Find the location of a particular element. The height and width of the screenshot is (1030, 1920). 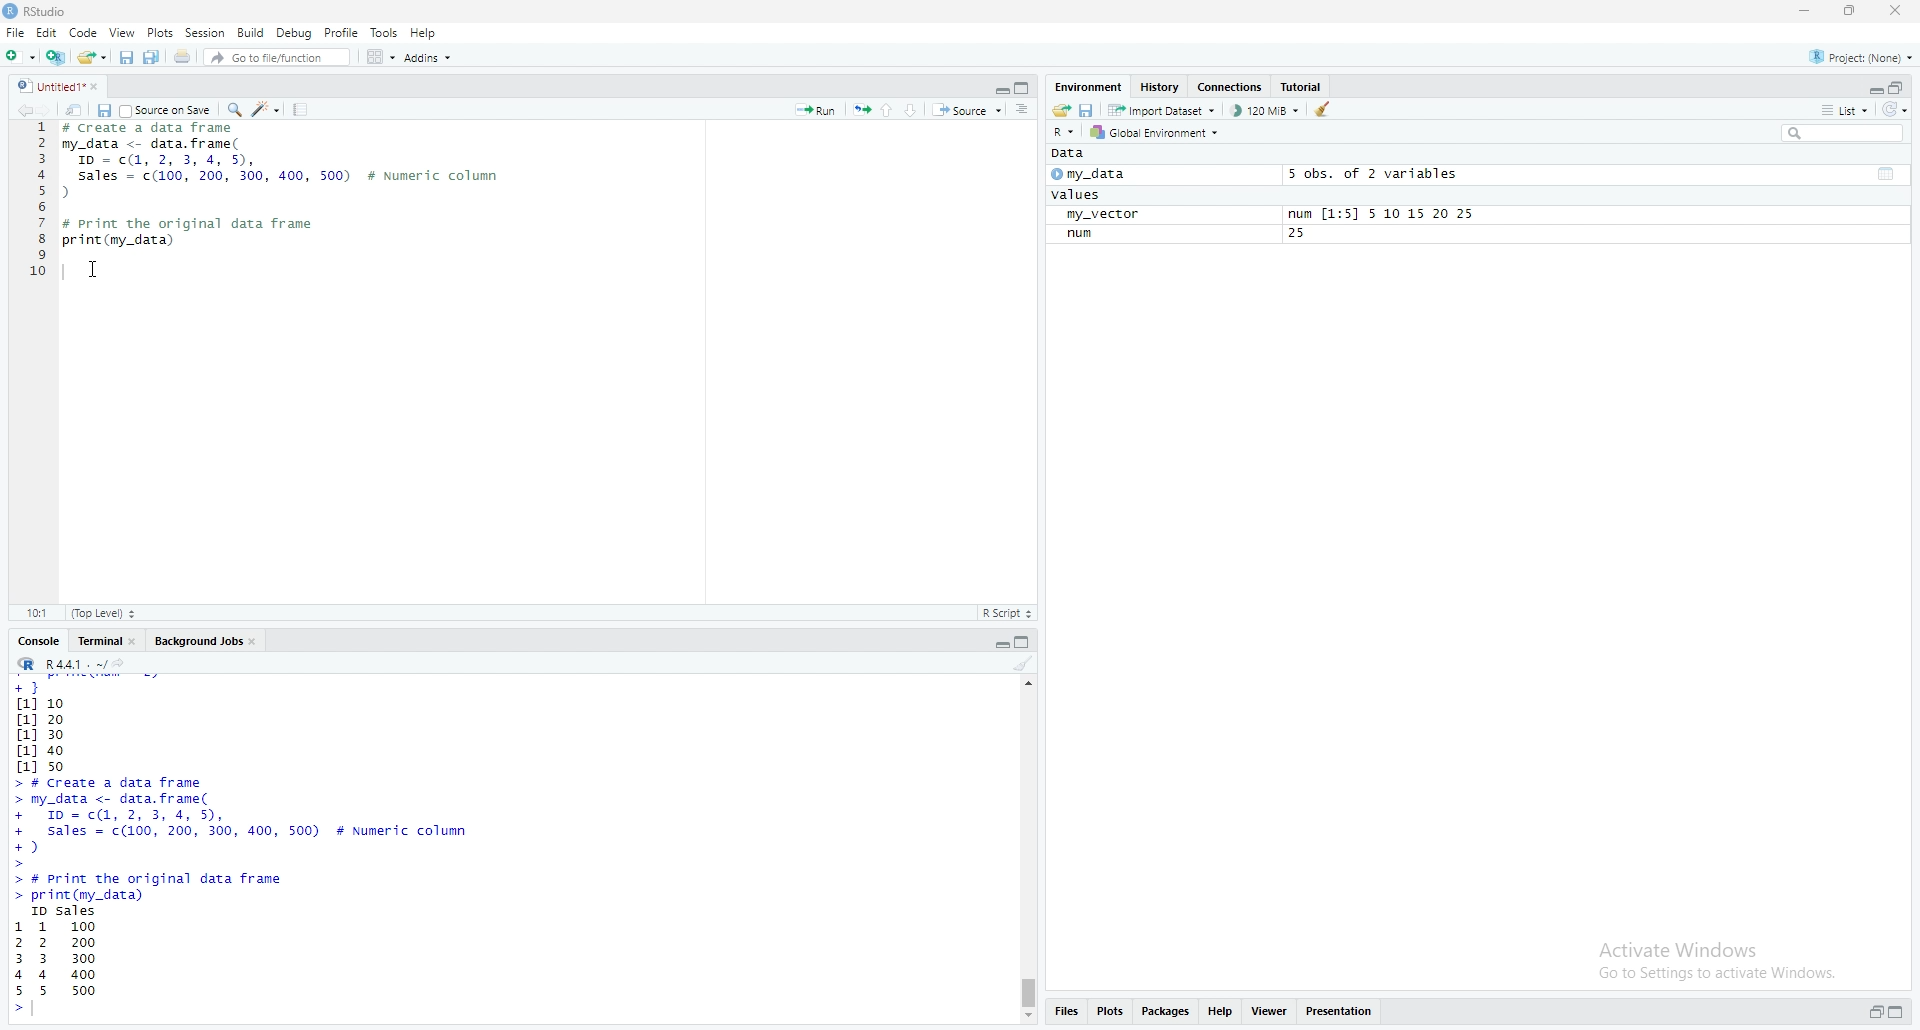

compile report is located at coordinates (302, 110).